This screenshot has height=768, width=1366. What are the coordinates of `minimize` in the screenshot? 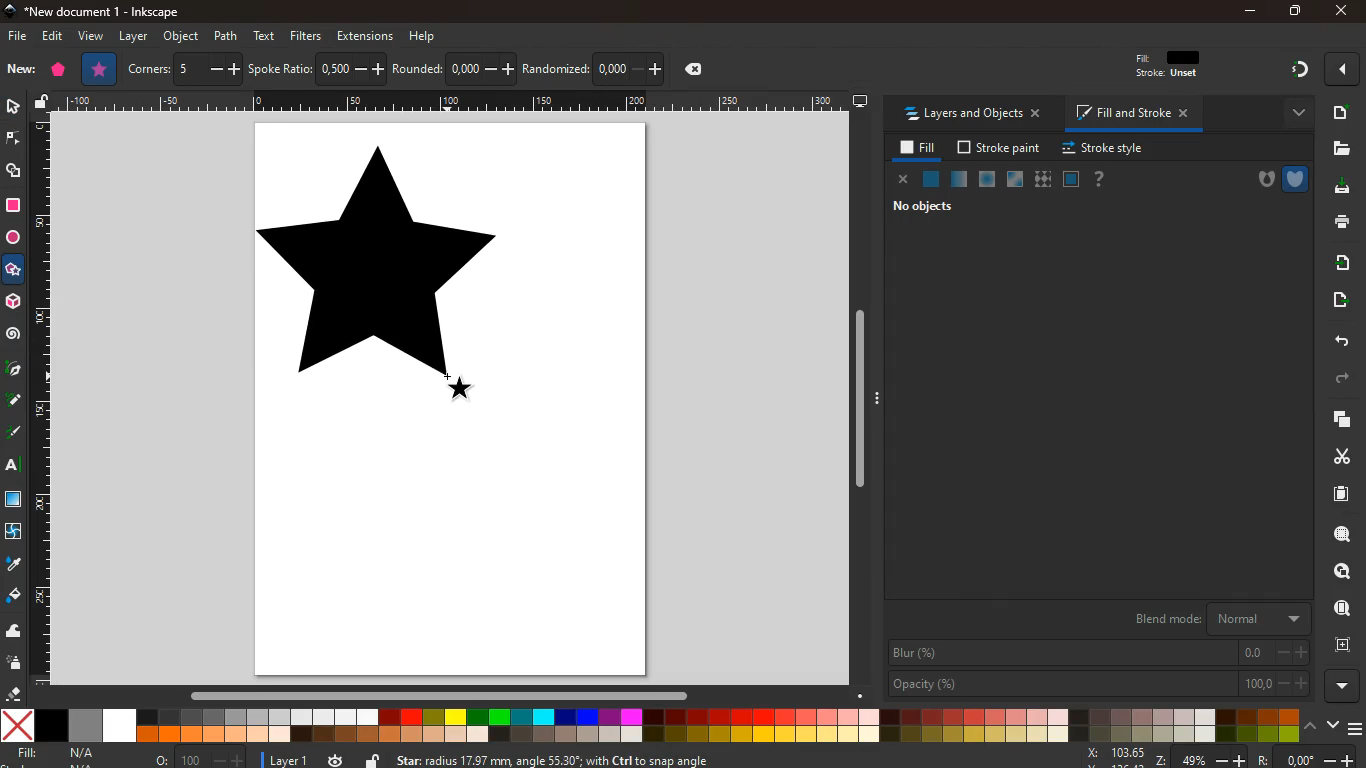 It's located at (1251, 12).